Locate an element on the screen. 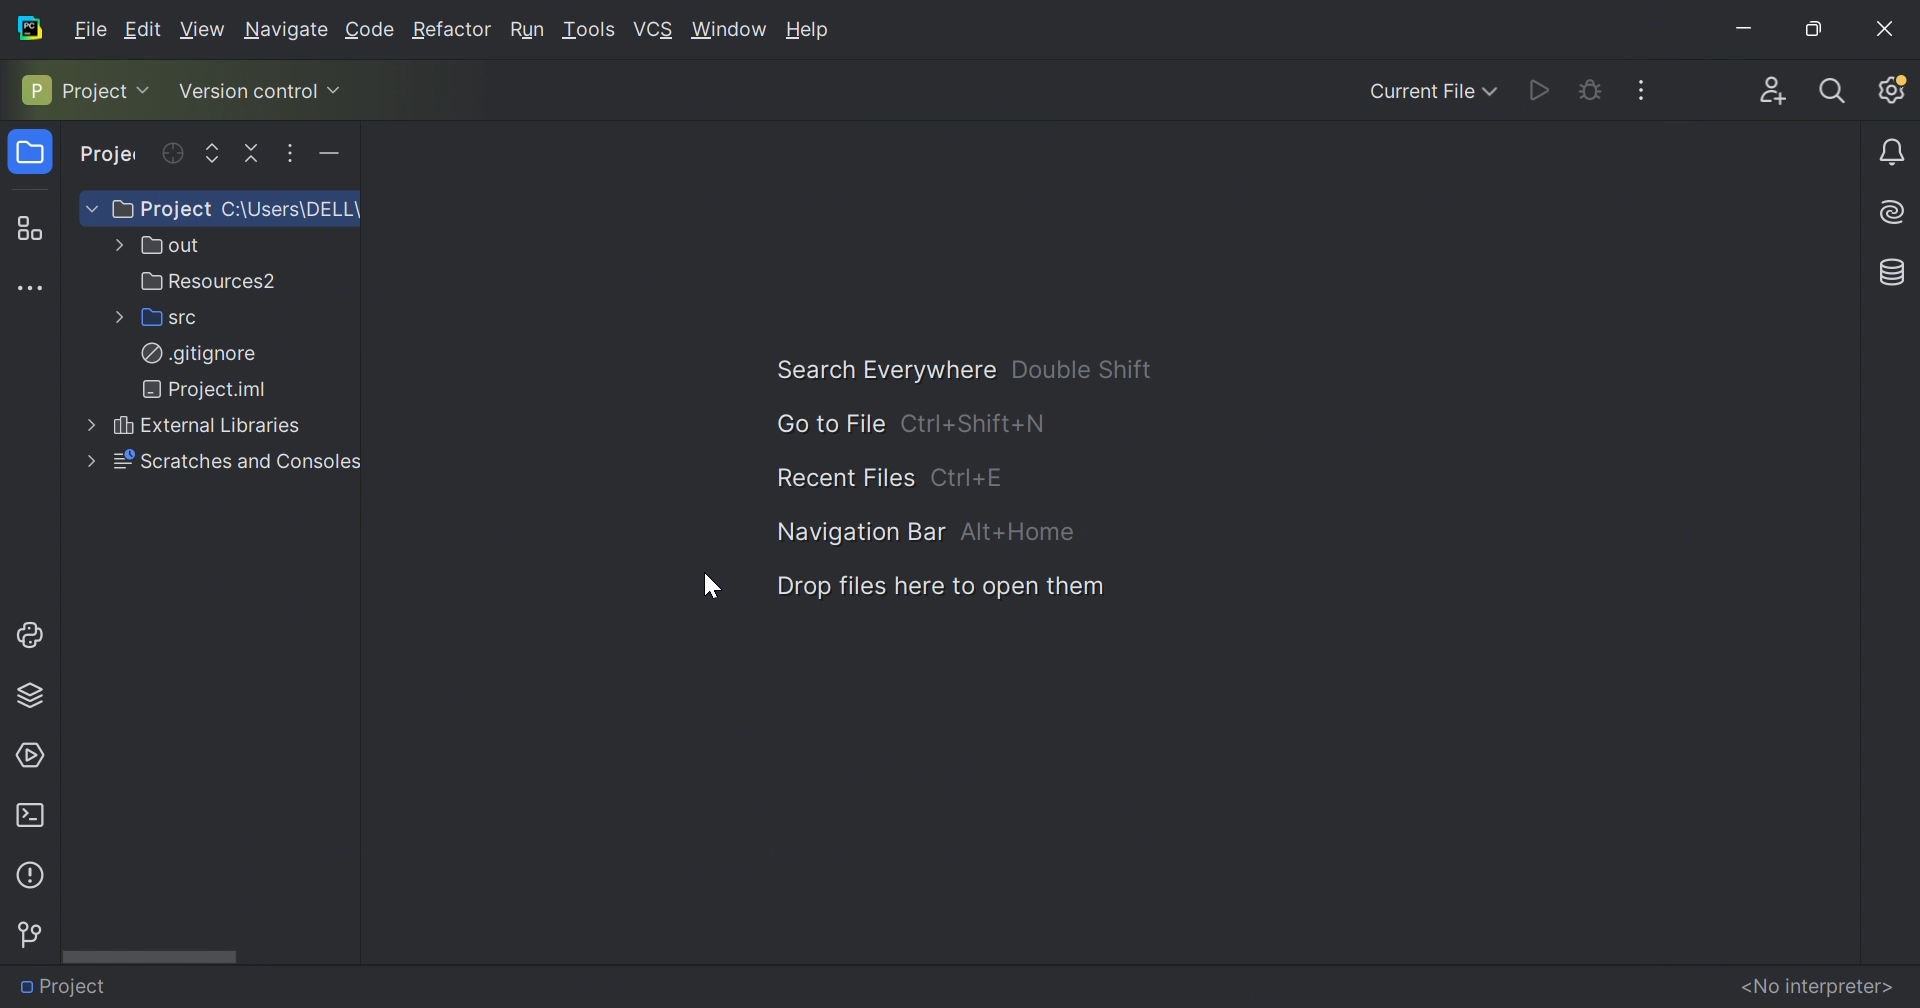  Expand selected is located at coordinates (213, 151).